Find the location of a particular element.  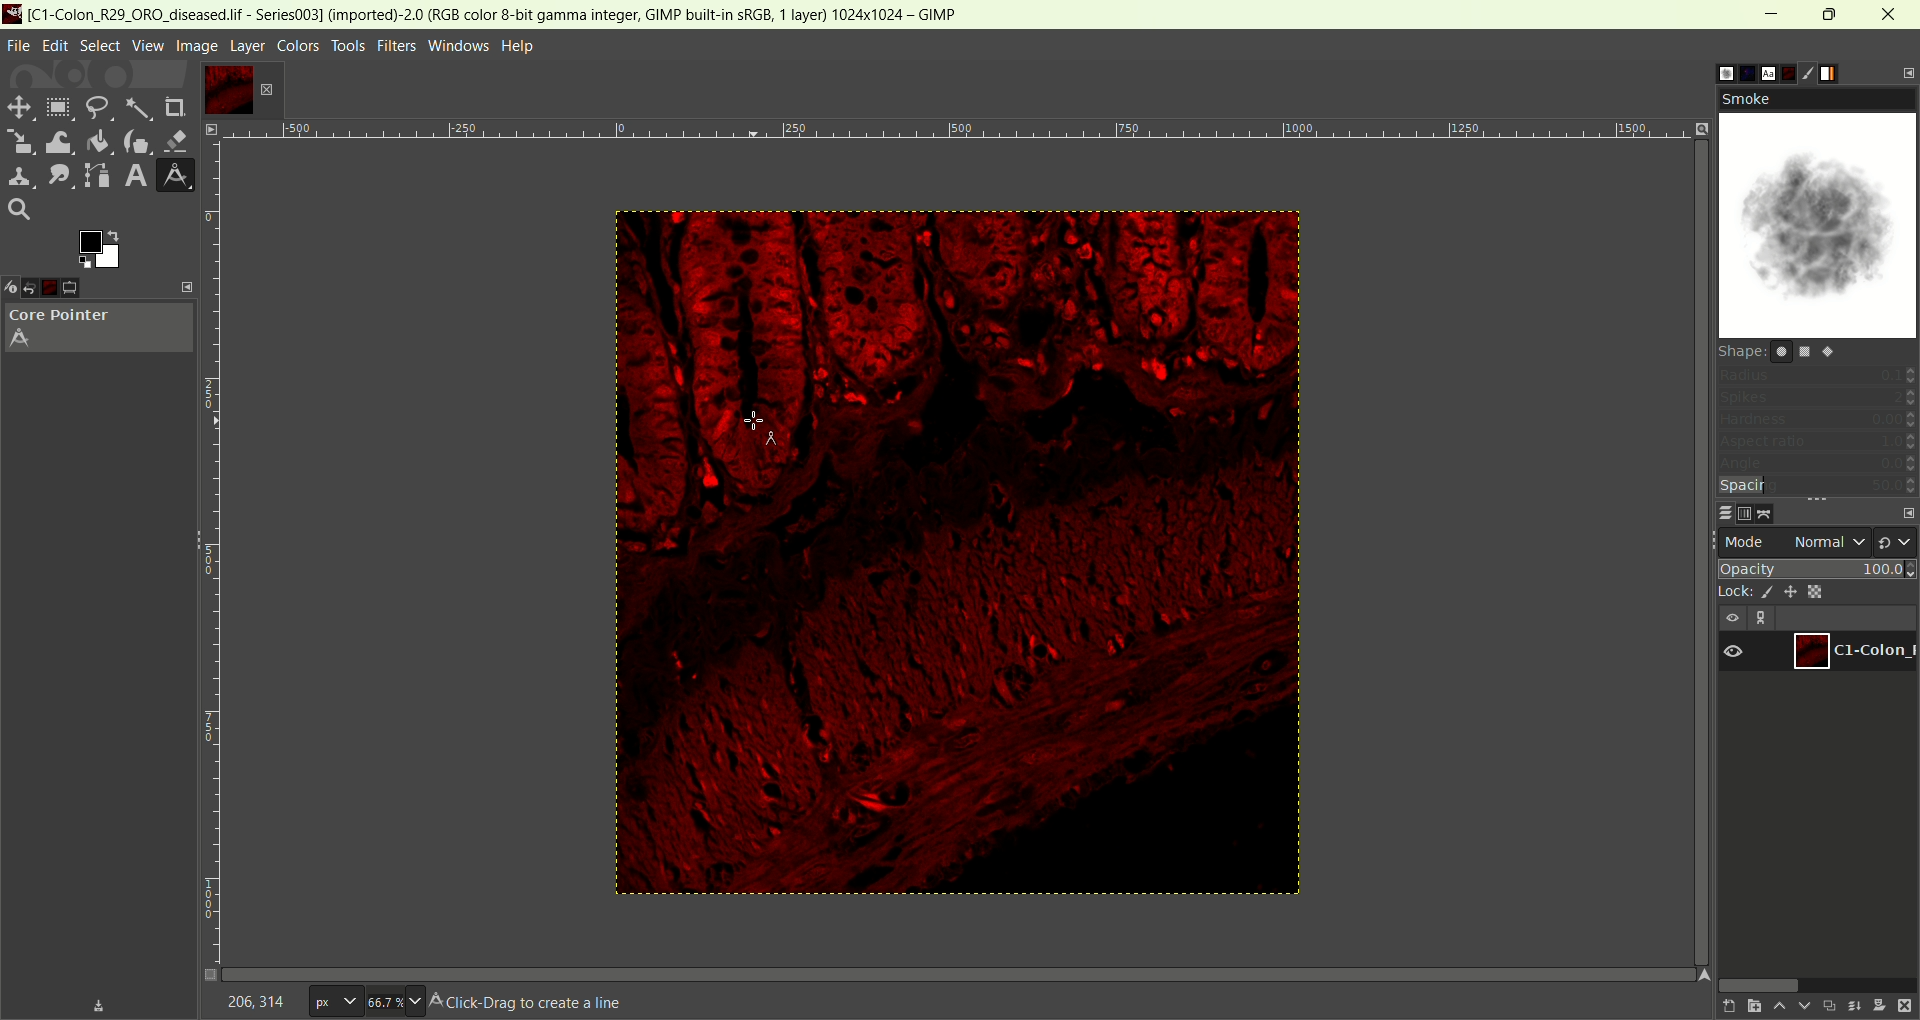

images is located at coordinates (62, 288).